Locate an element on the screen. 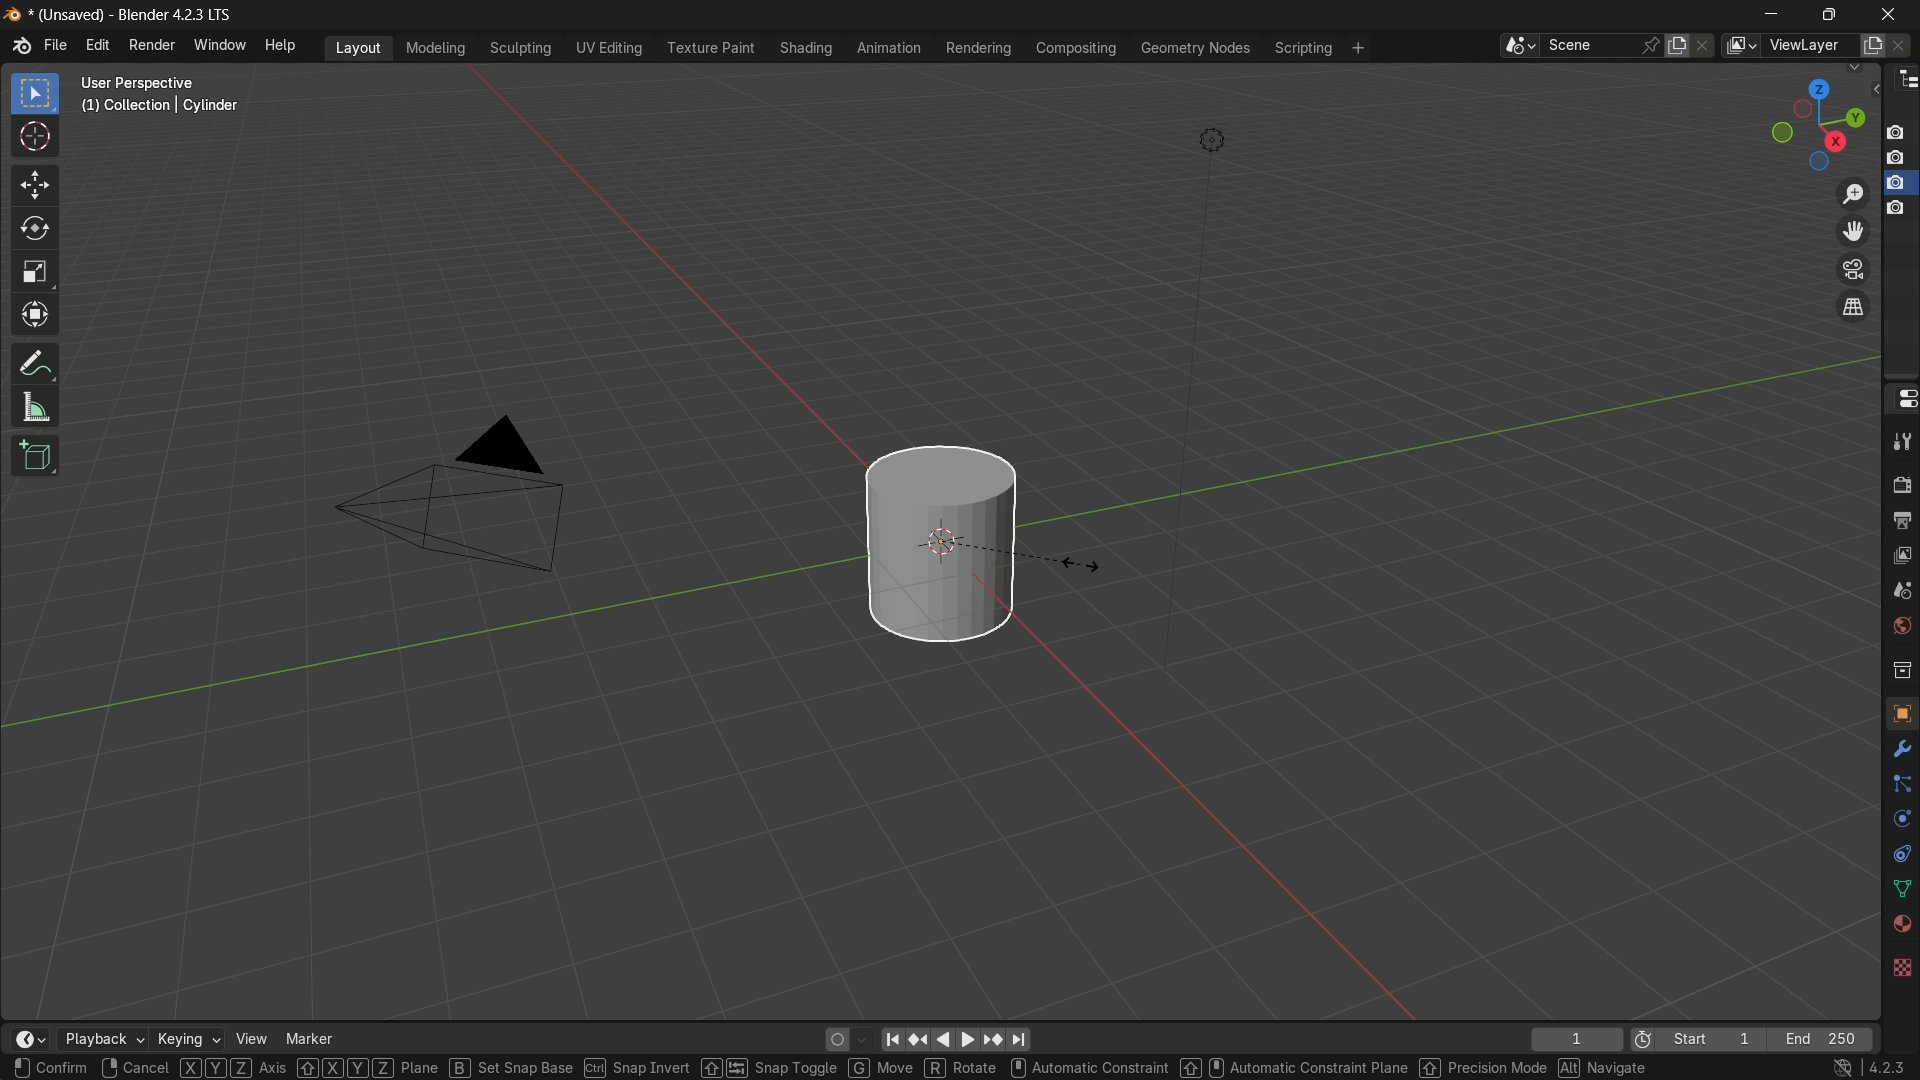 This screenshot has height=1080, width=1920. marker is located at coordinates (309, 1039).